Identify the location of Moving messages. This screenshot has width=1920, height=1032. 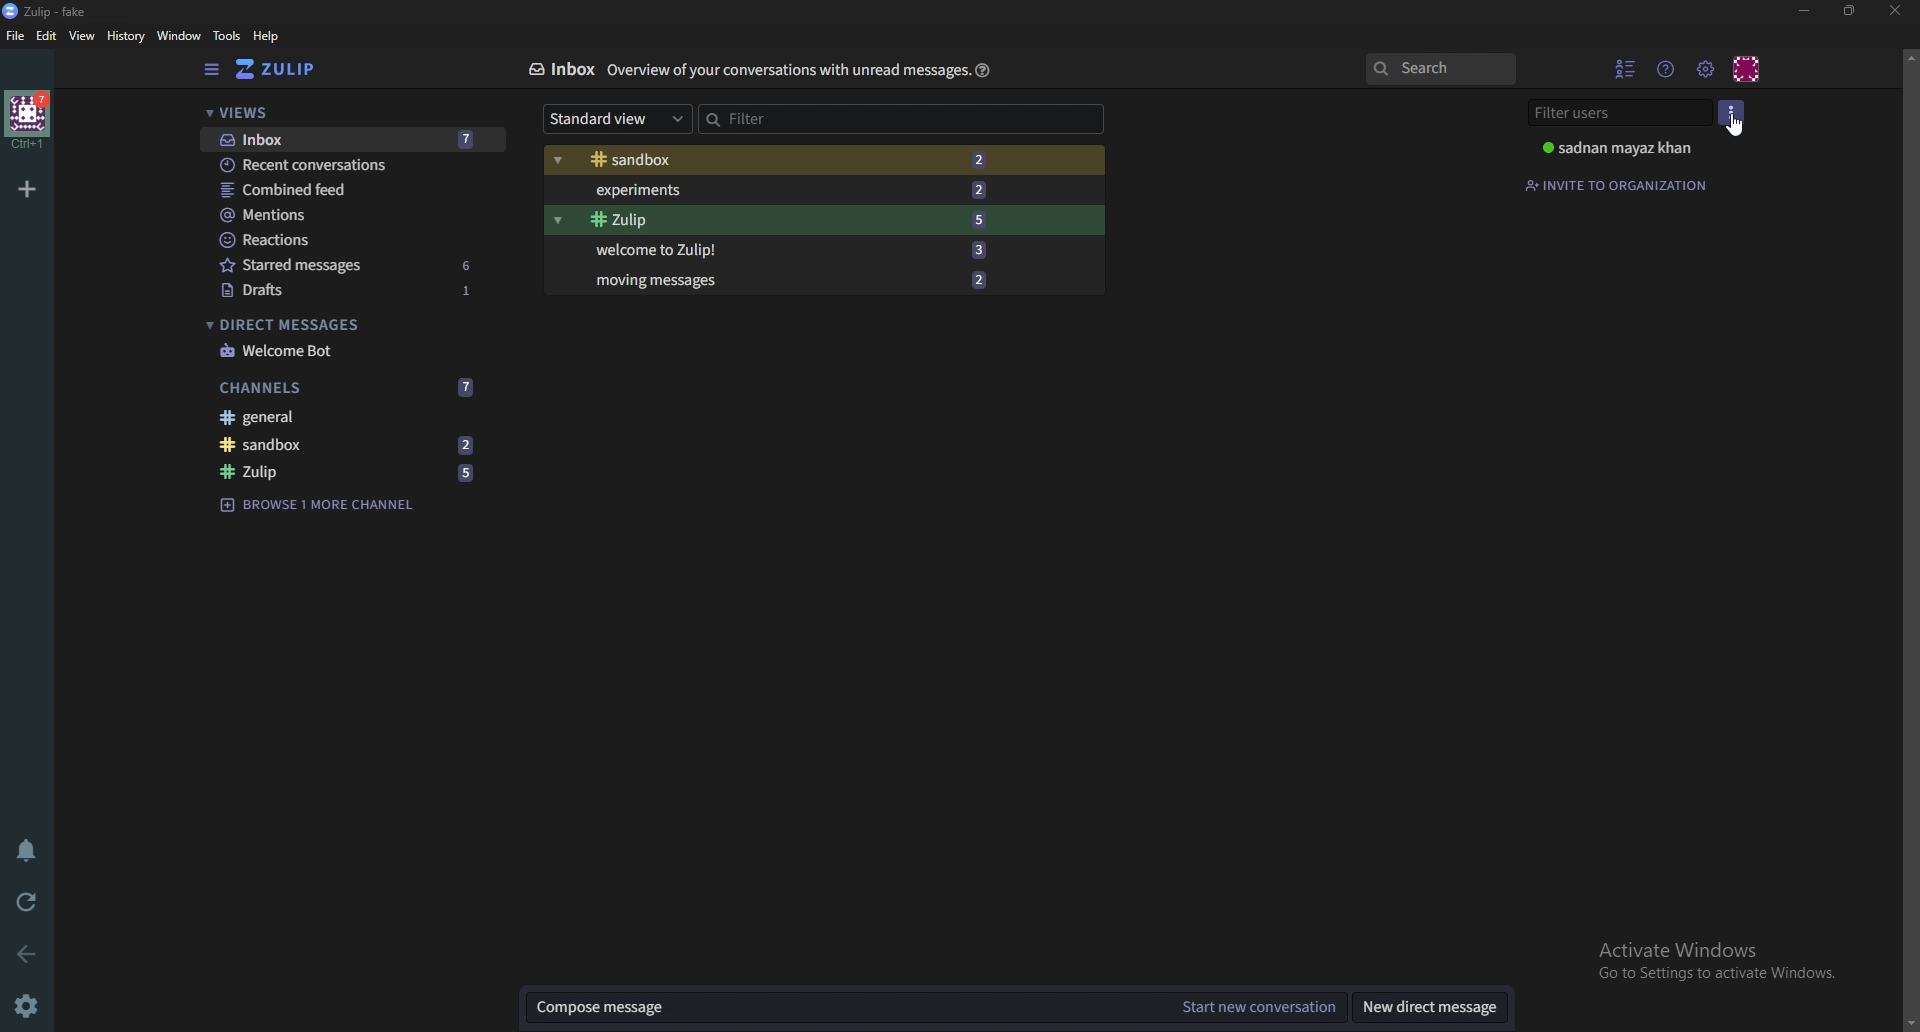
(789, 280).